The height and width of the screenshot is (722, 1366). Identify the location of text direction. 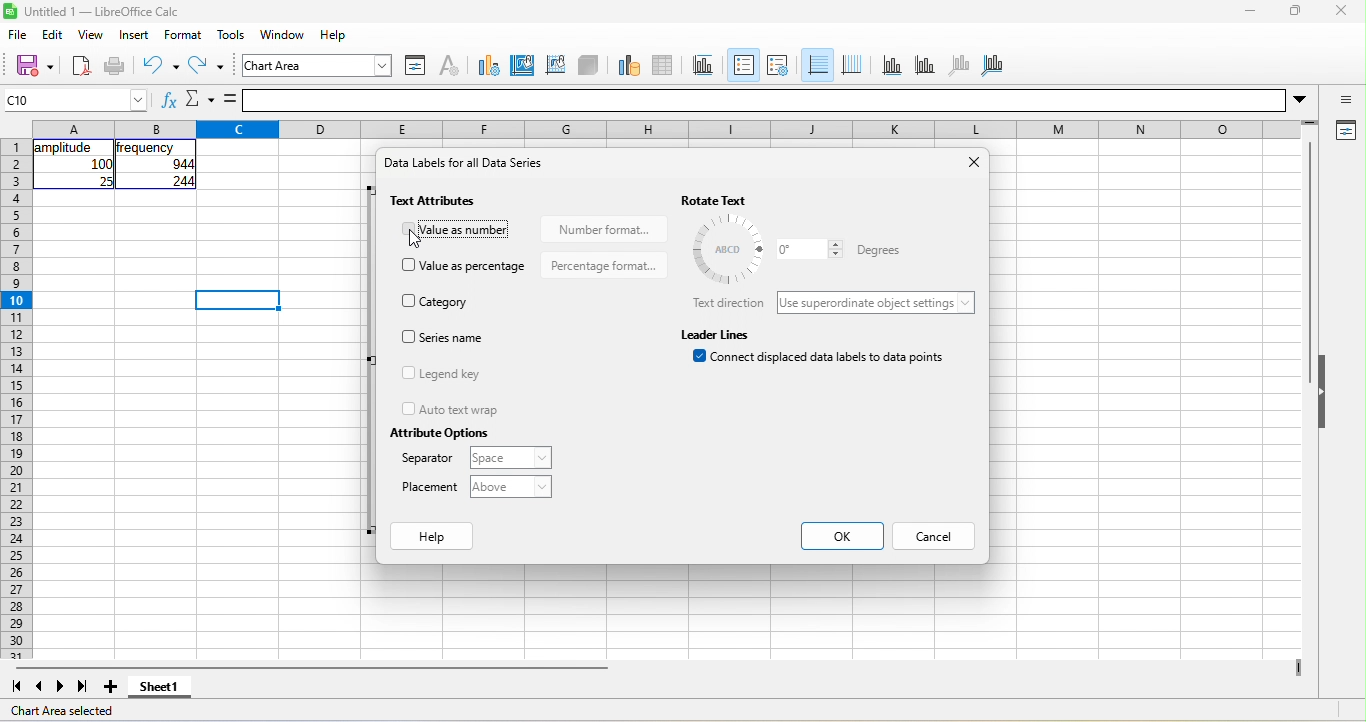
(727, 304).